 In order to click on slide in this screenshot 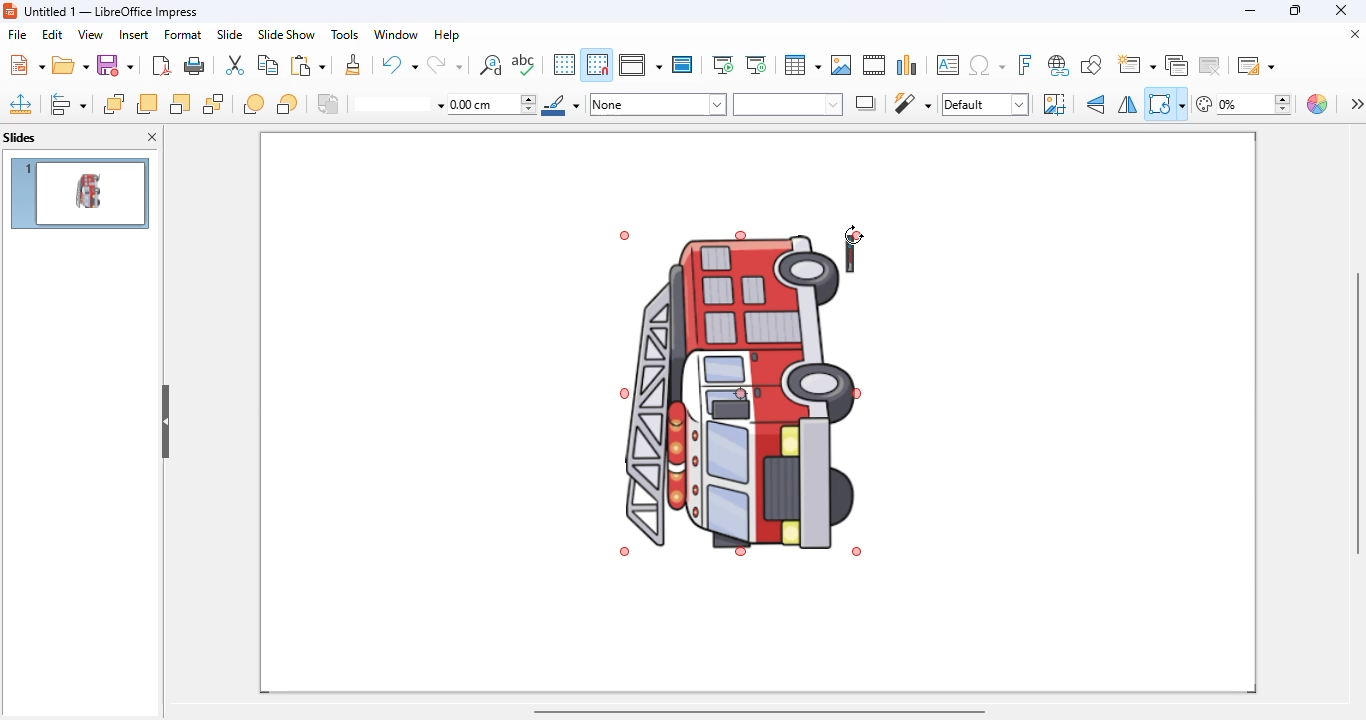, I will do `click(230, 34)`.